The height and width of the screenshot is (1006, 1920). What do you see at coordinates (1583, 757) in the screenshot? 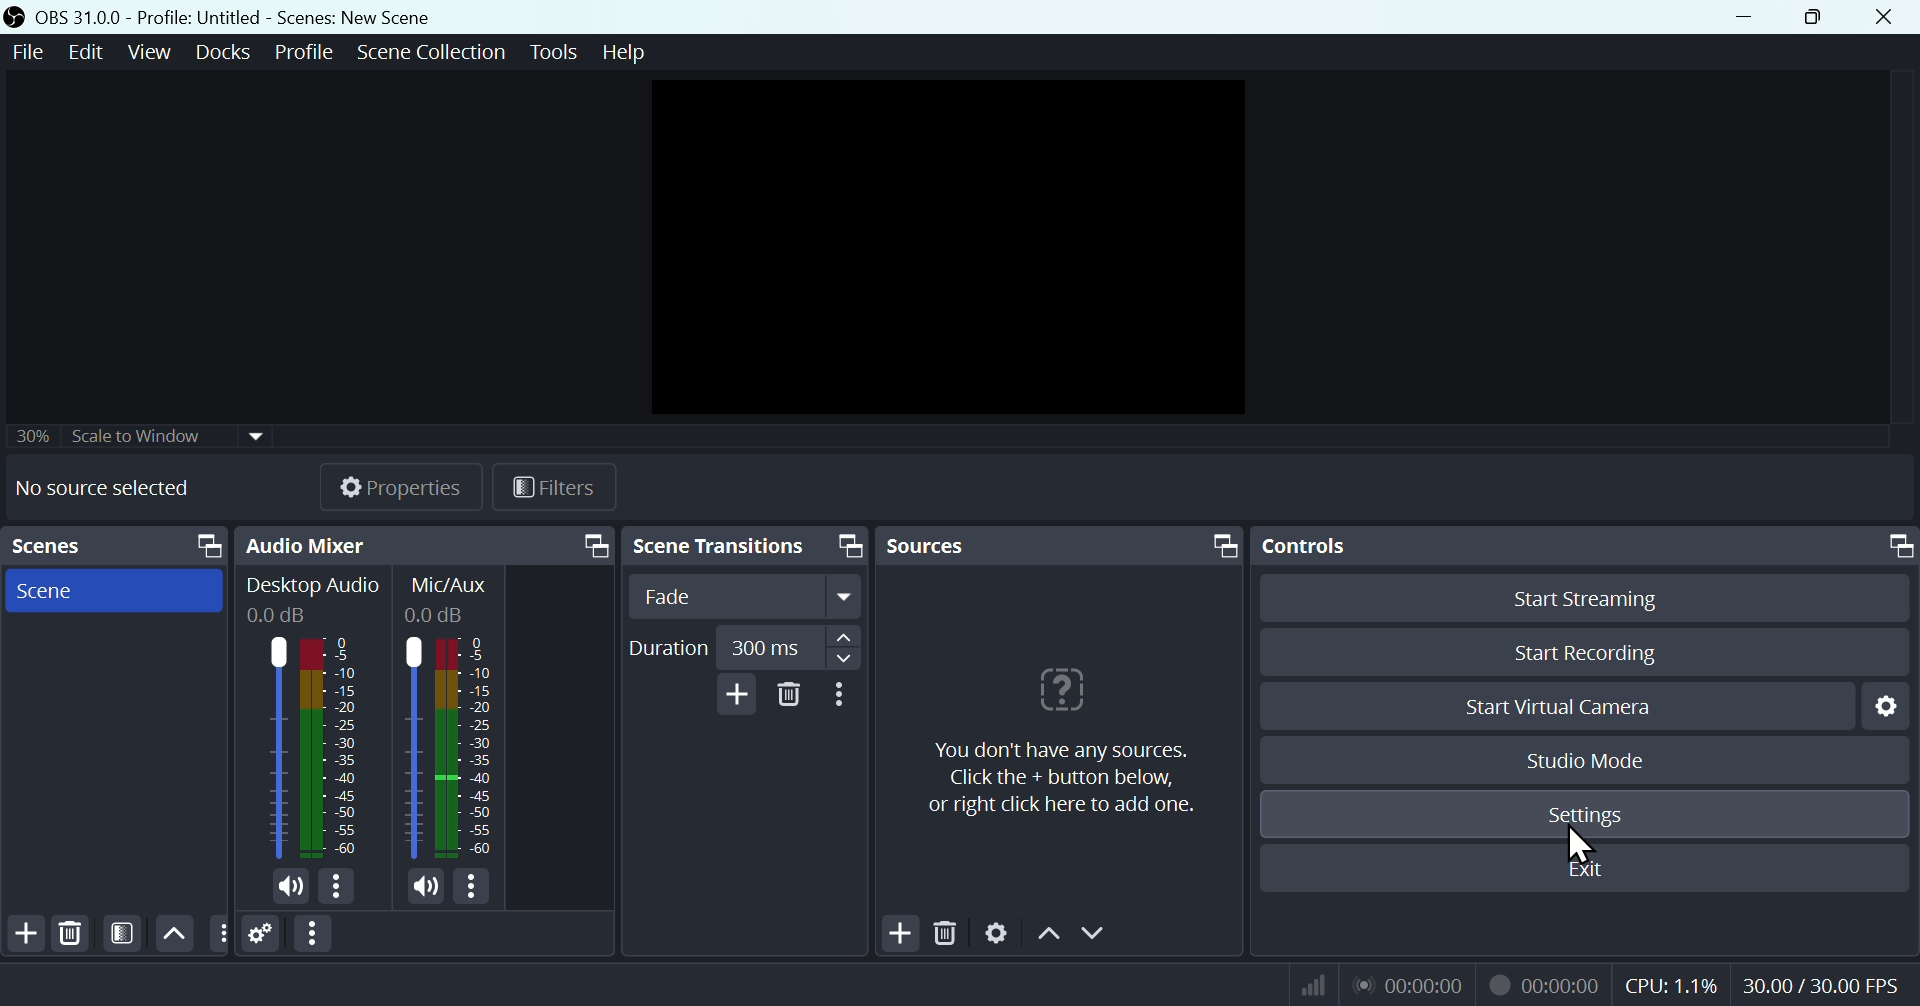
I see `Studio mode` at bounding box center [1583, 757].